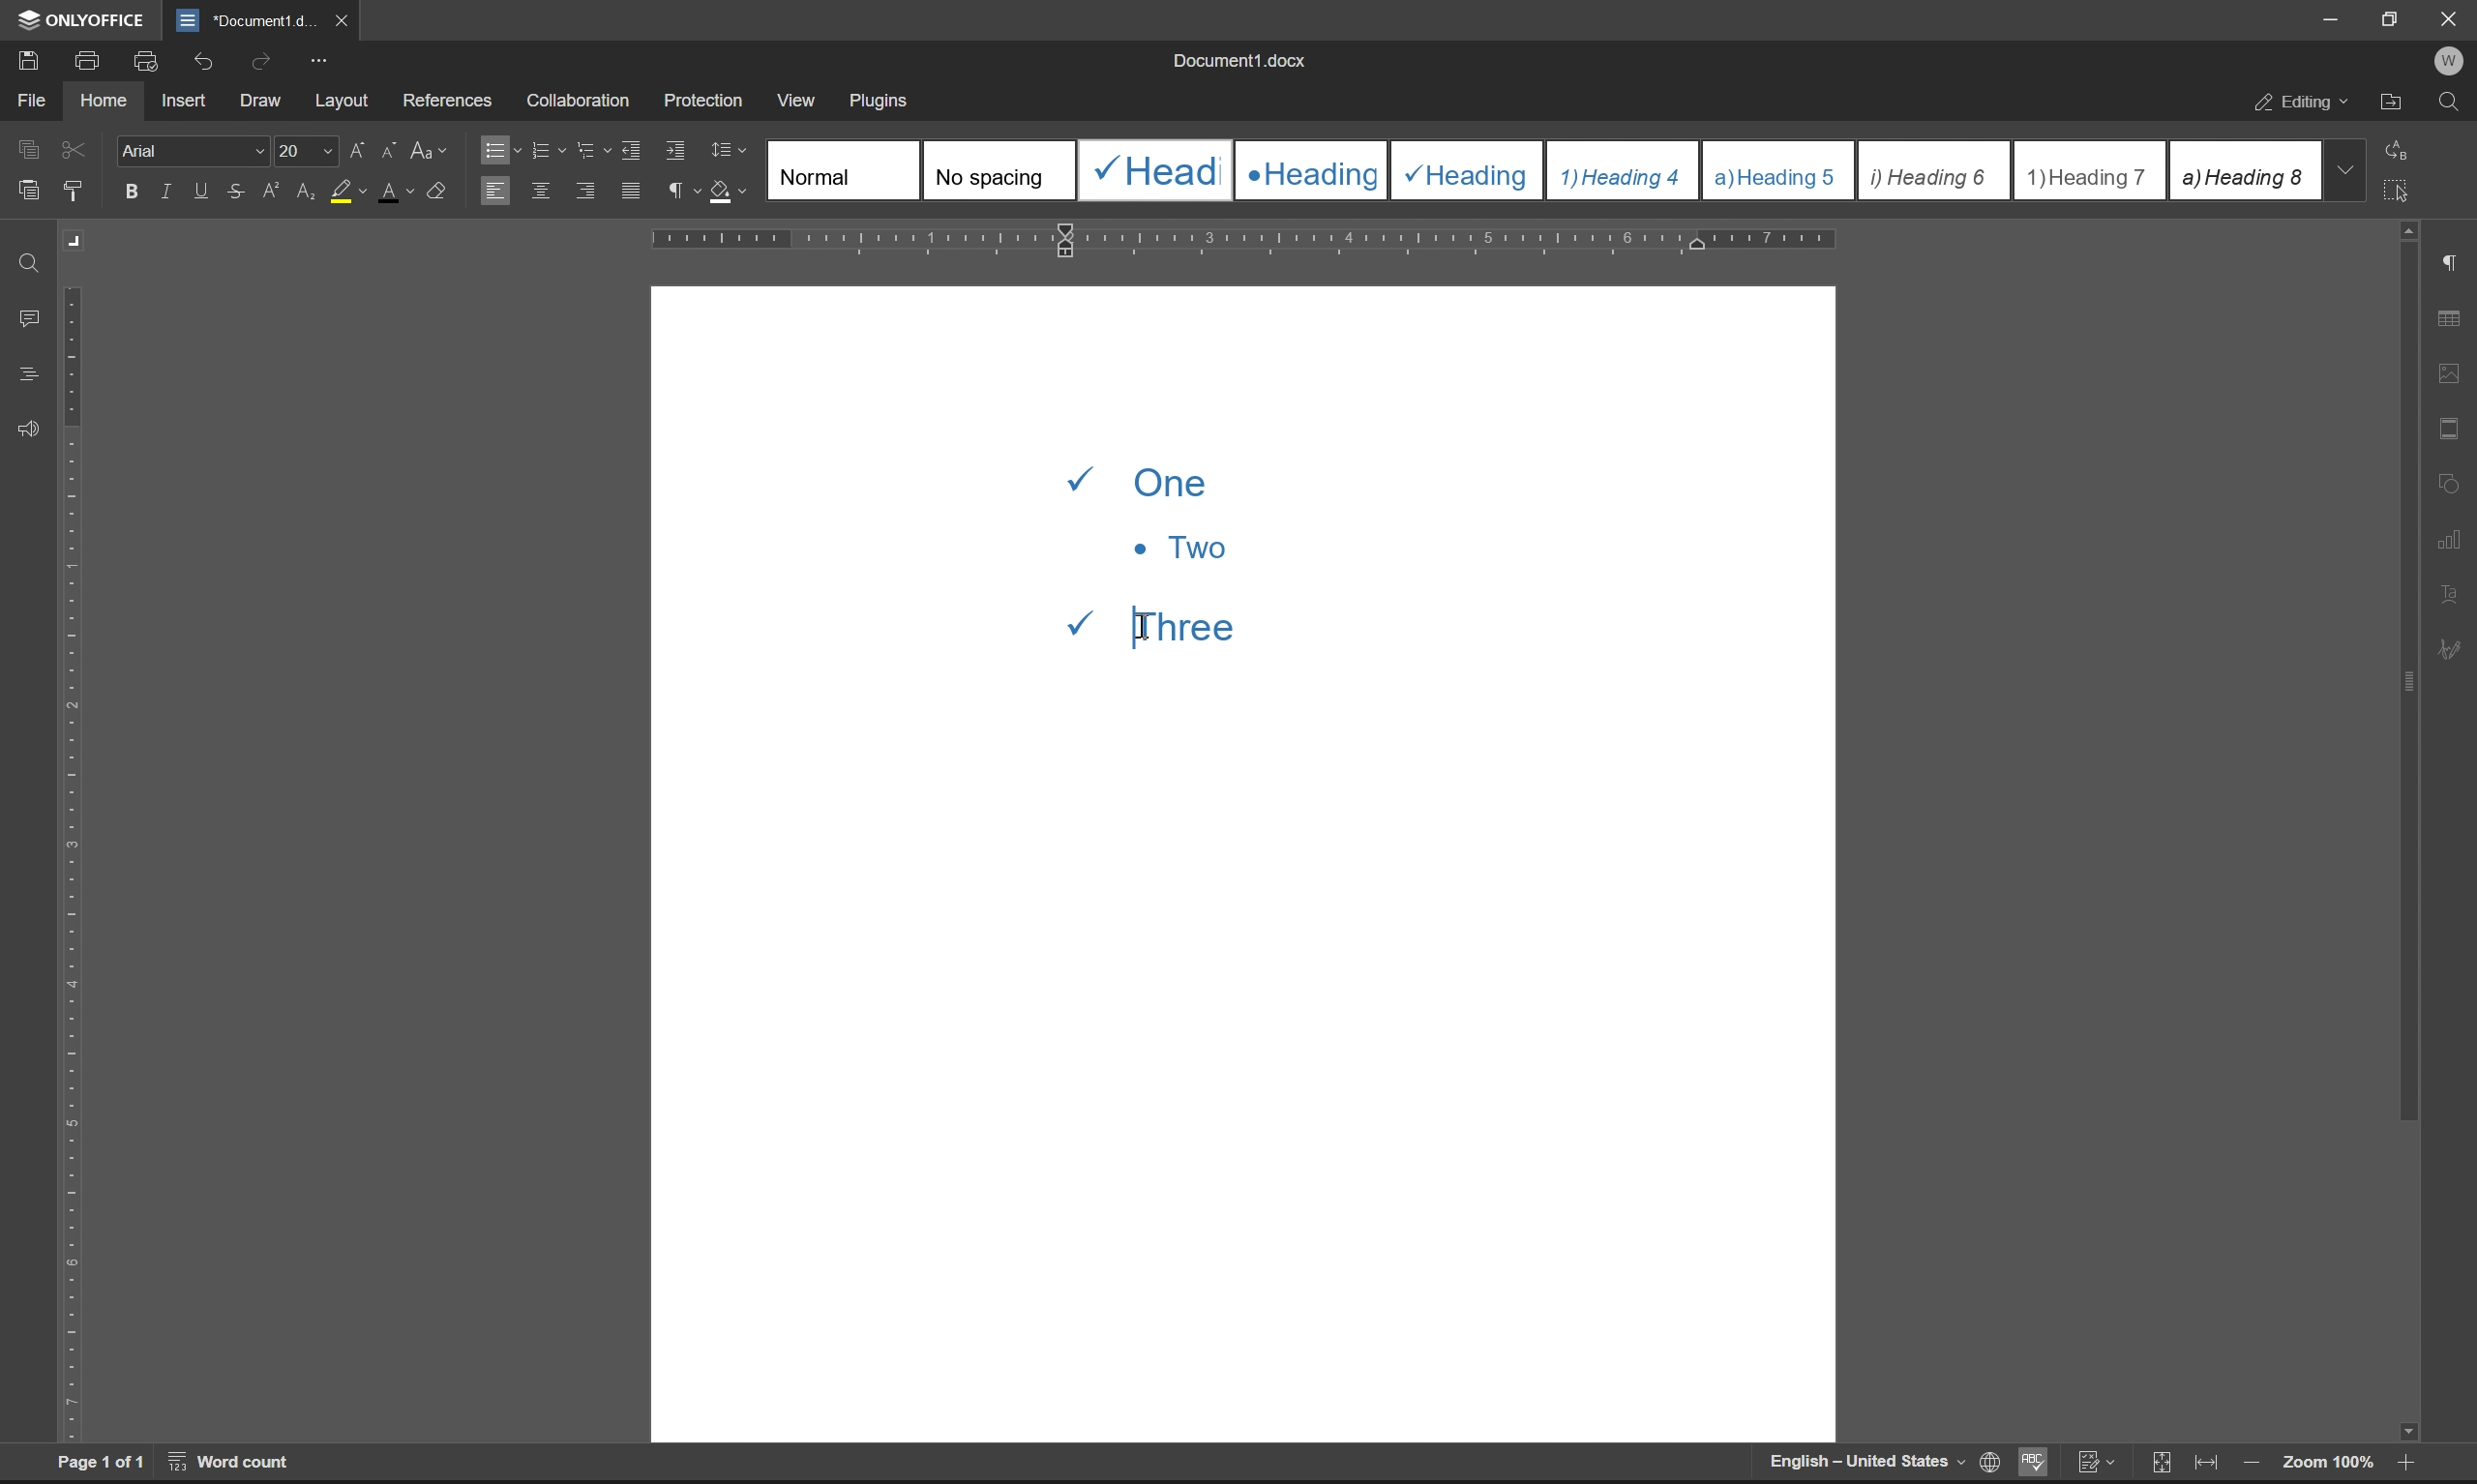 The width and height of the screenshot is (2477, 1484). I want to click on spell checking, so click(2031, 1461).